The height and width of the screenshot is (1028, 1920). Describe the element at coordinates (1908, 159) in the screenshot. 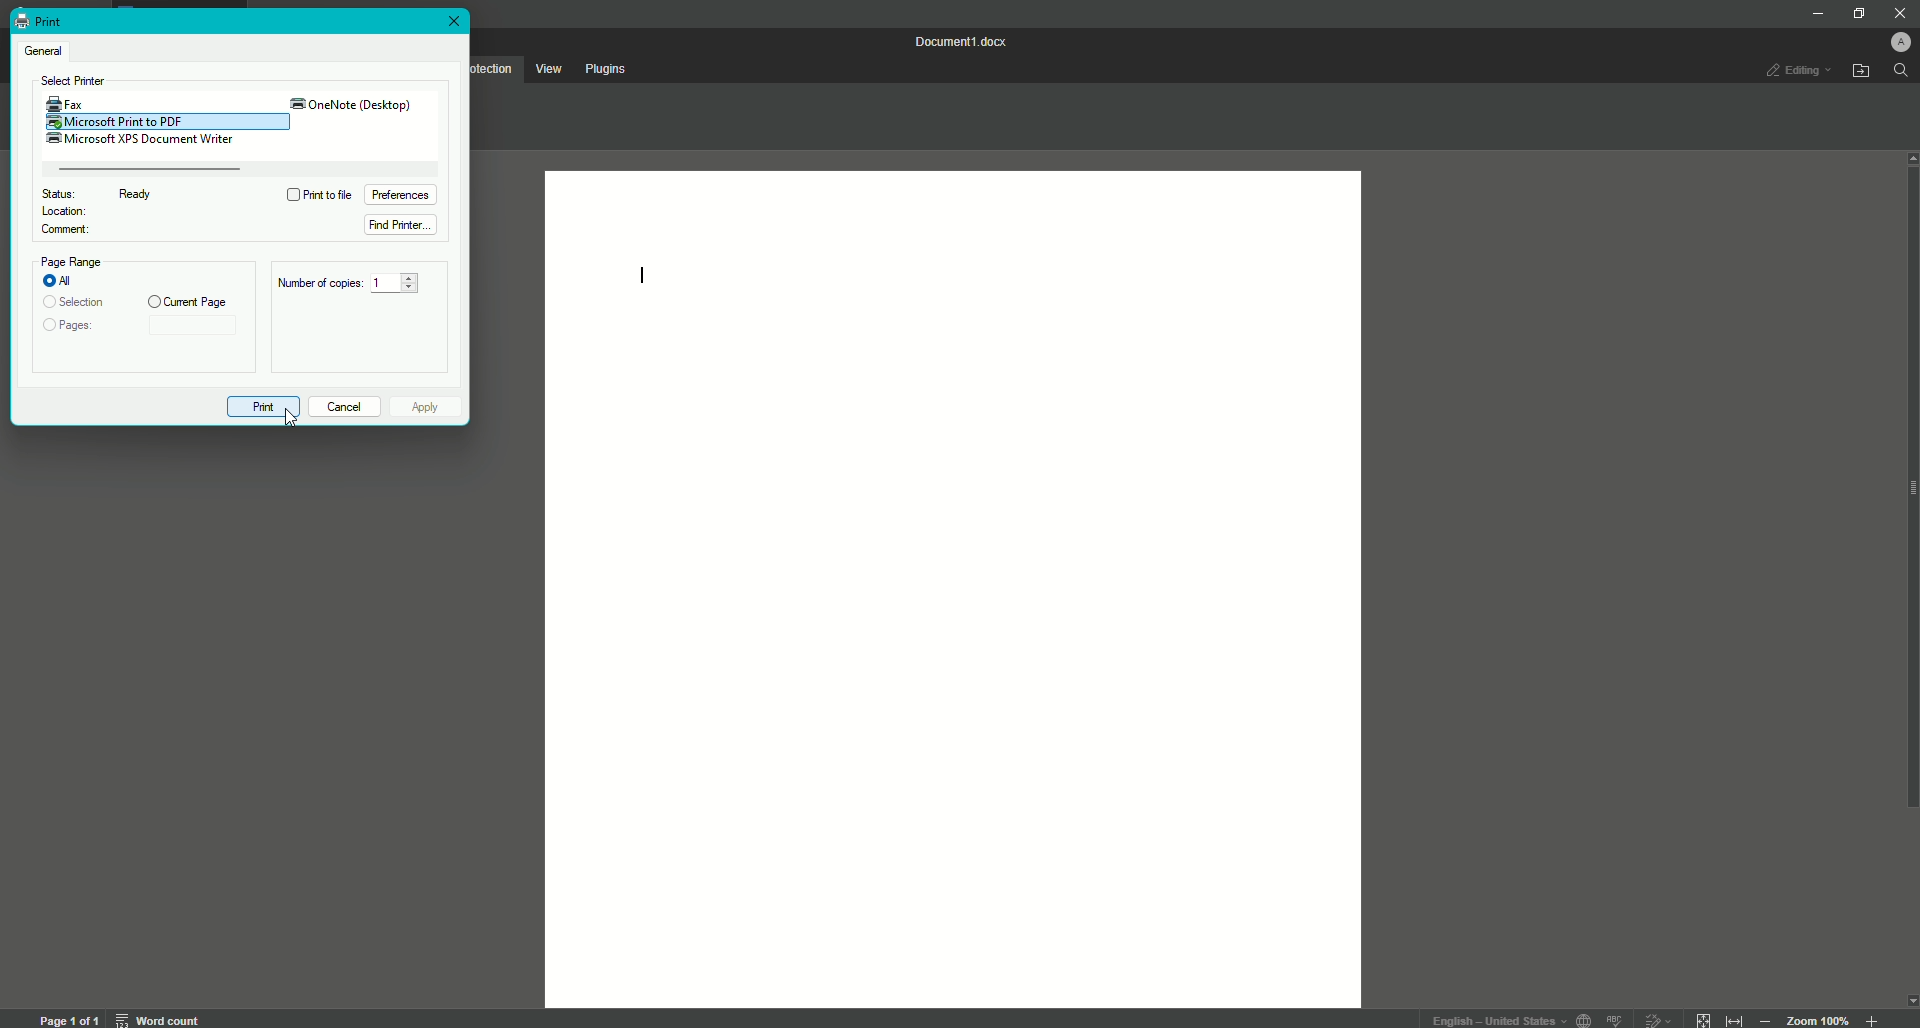

I see `scroll up` at that location.